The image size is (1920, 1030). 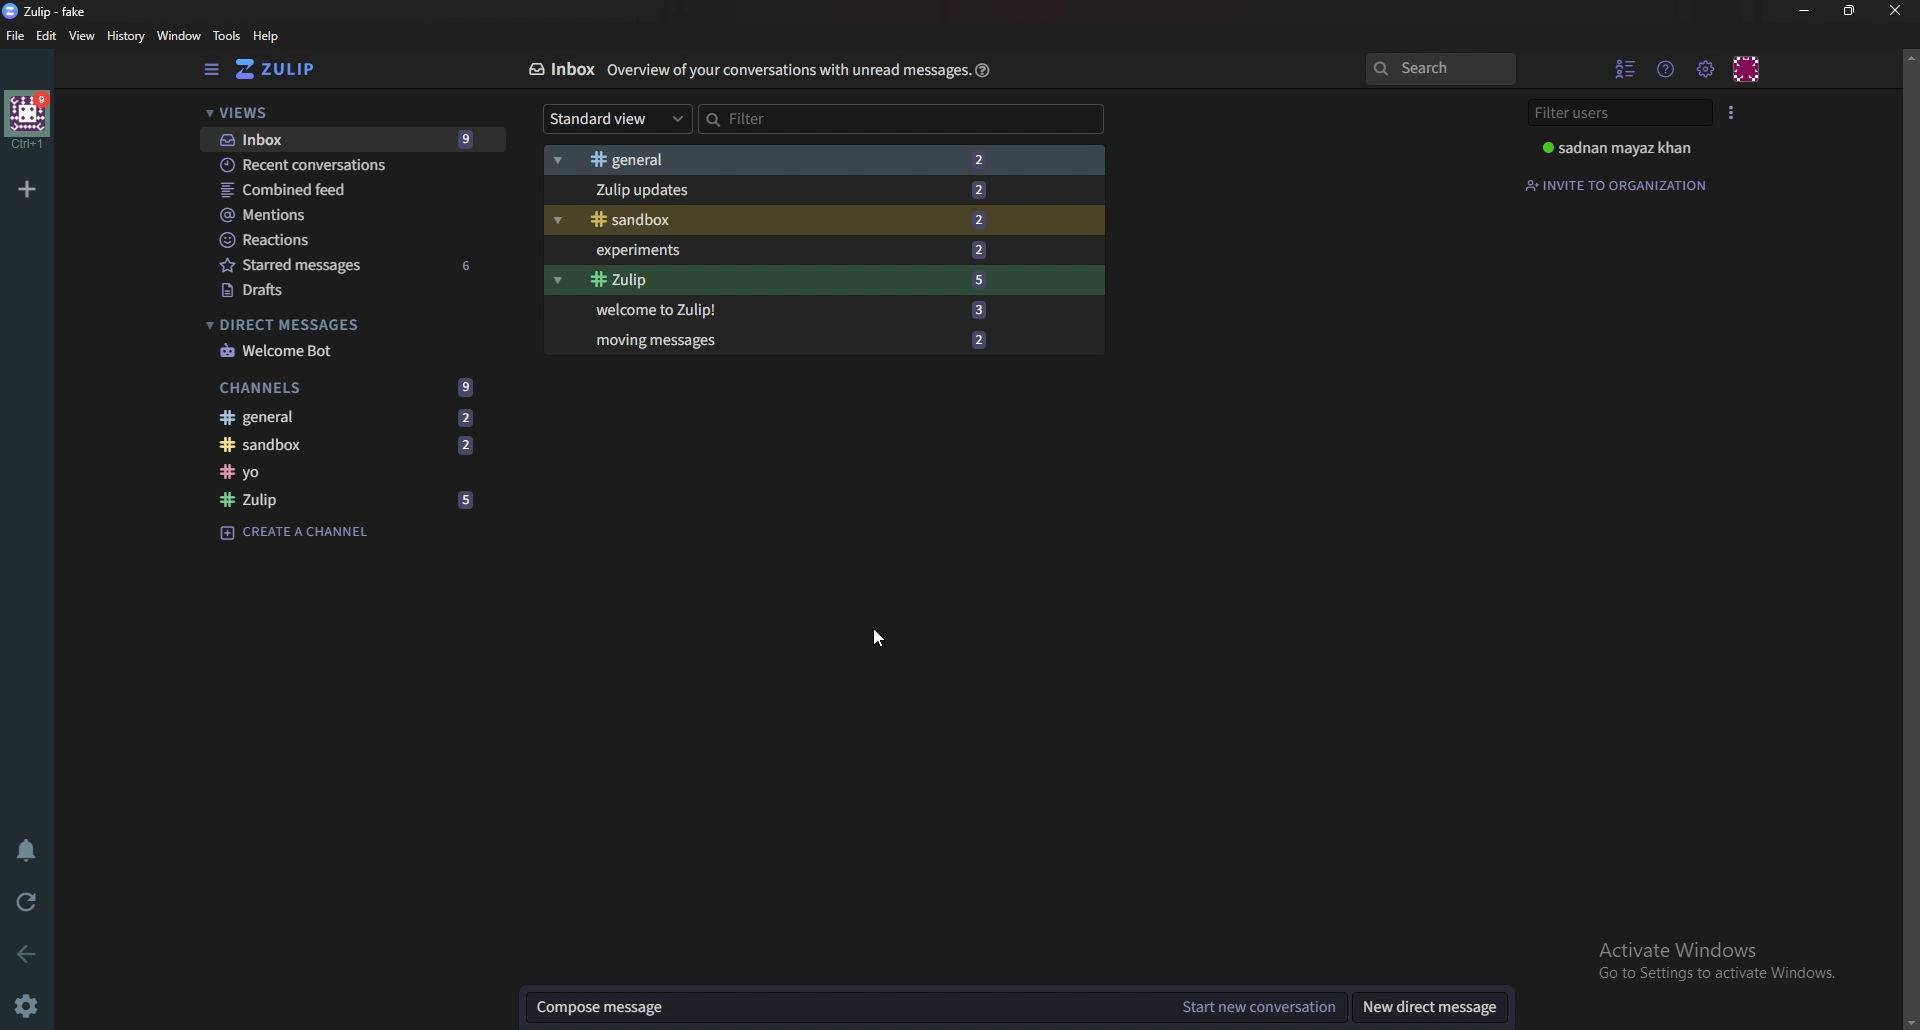 What do you see at coordinates (82, 36) in the screenshot?
I see `View` at bounding box center [82, 36].